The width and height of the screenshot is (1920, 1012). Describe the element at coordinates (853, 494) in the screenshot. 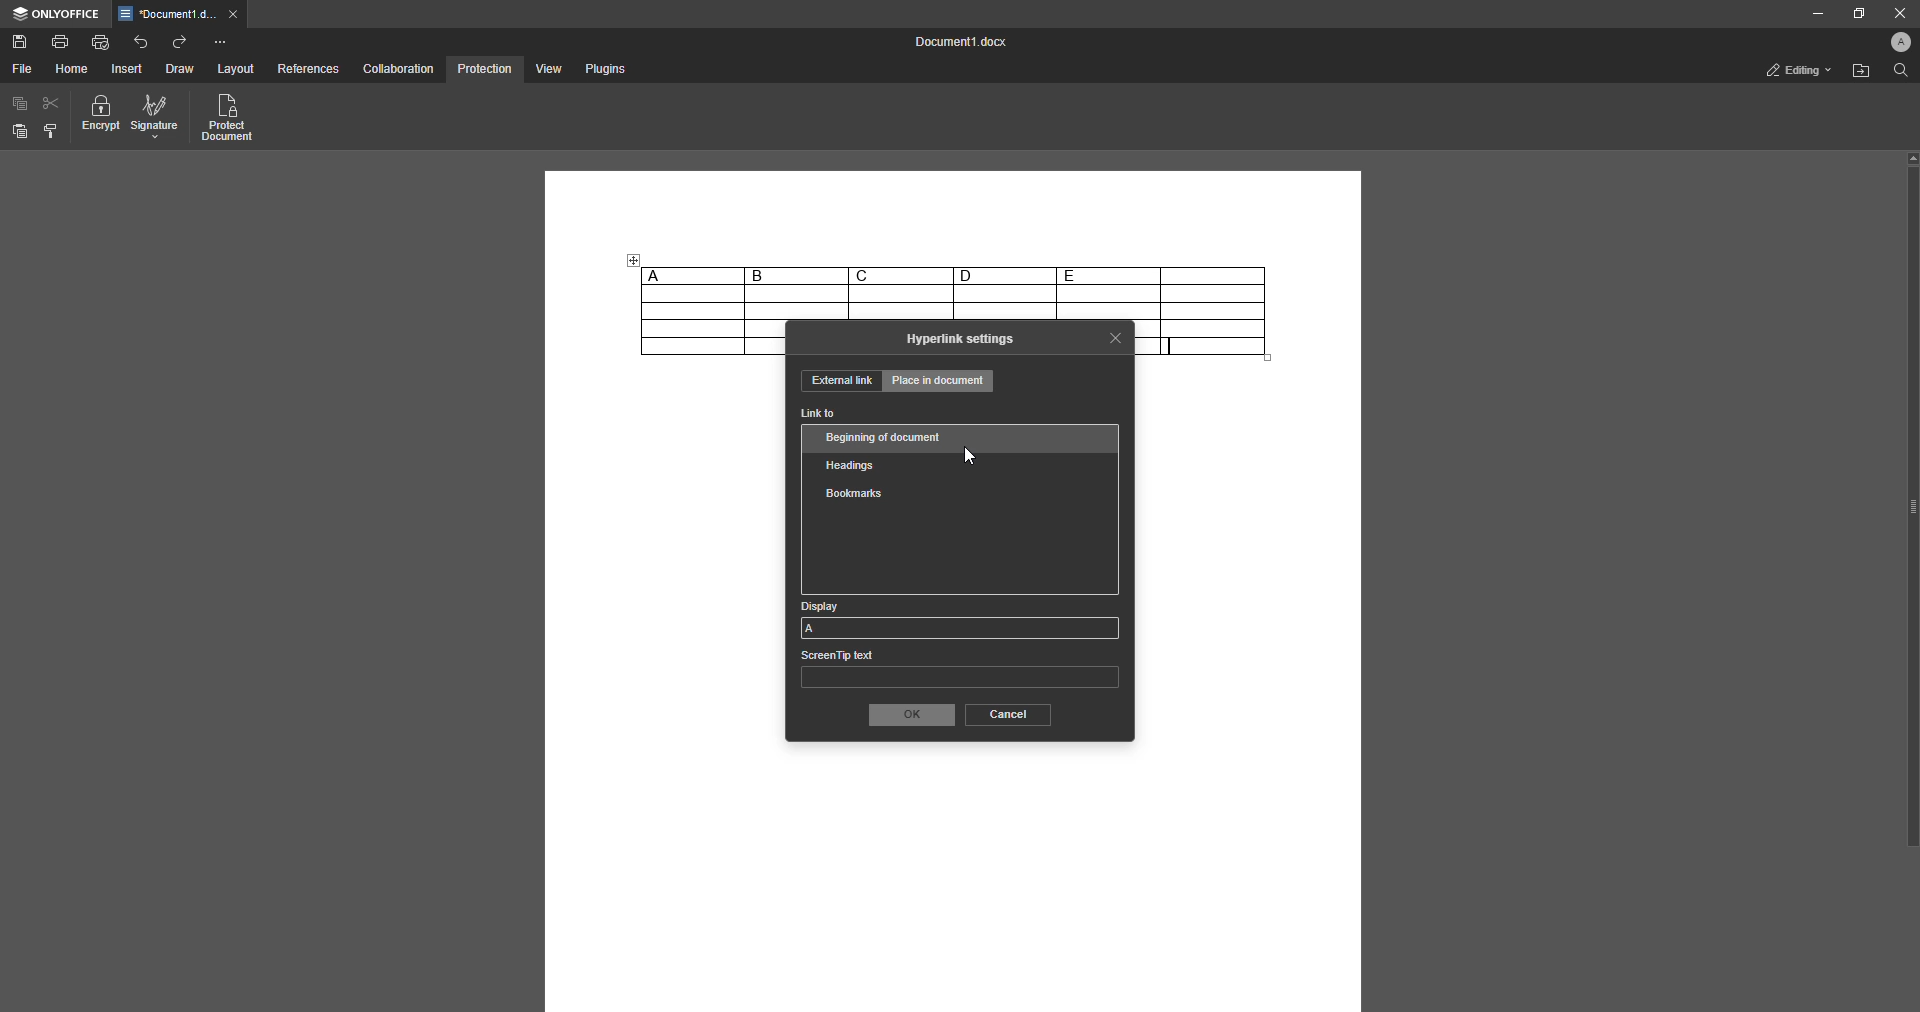

I see `Bookmarks` at that location.